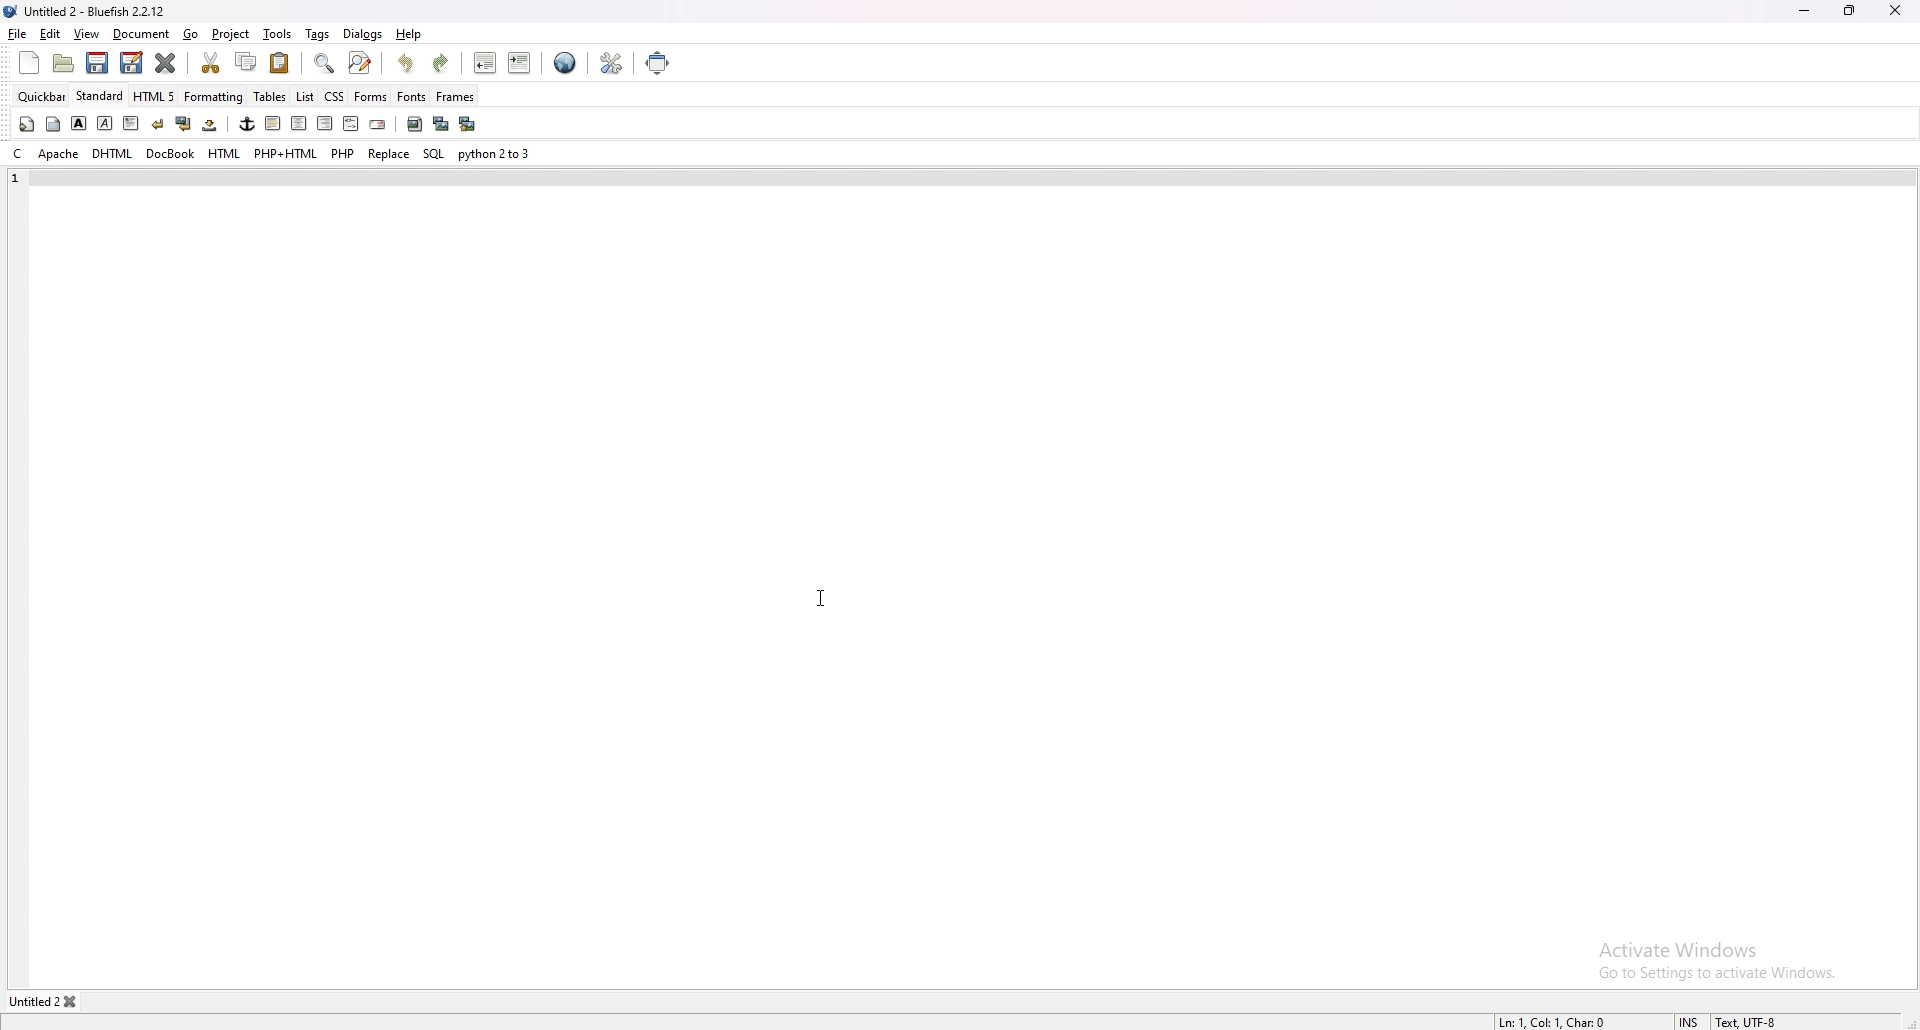  I want to click on formatting, so click(214, 97).